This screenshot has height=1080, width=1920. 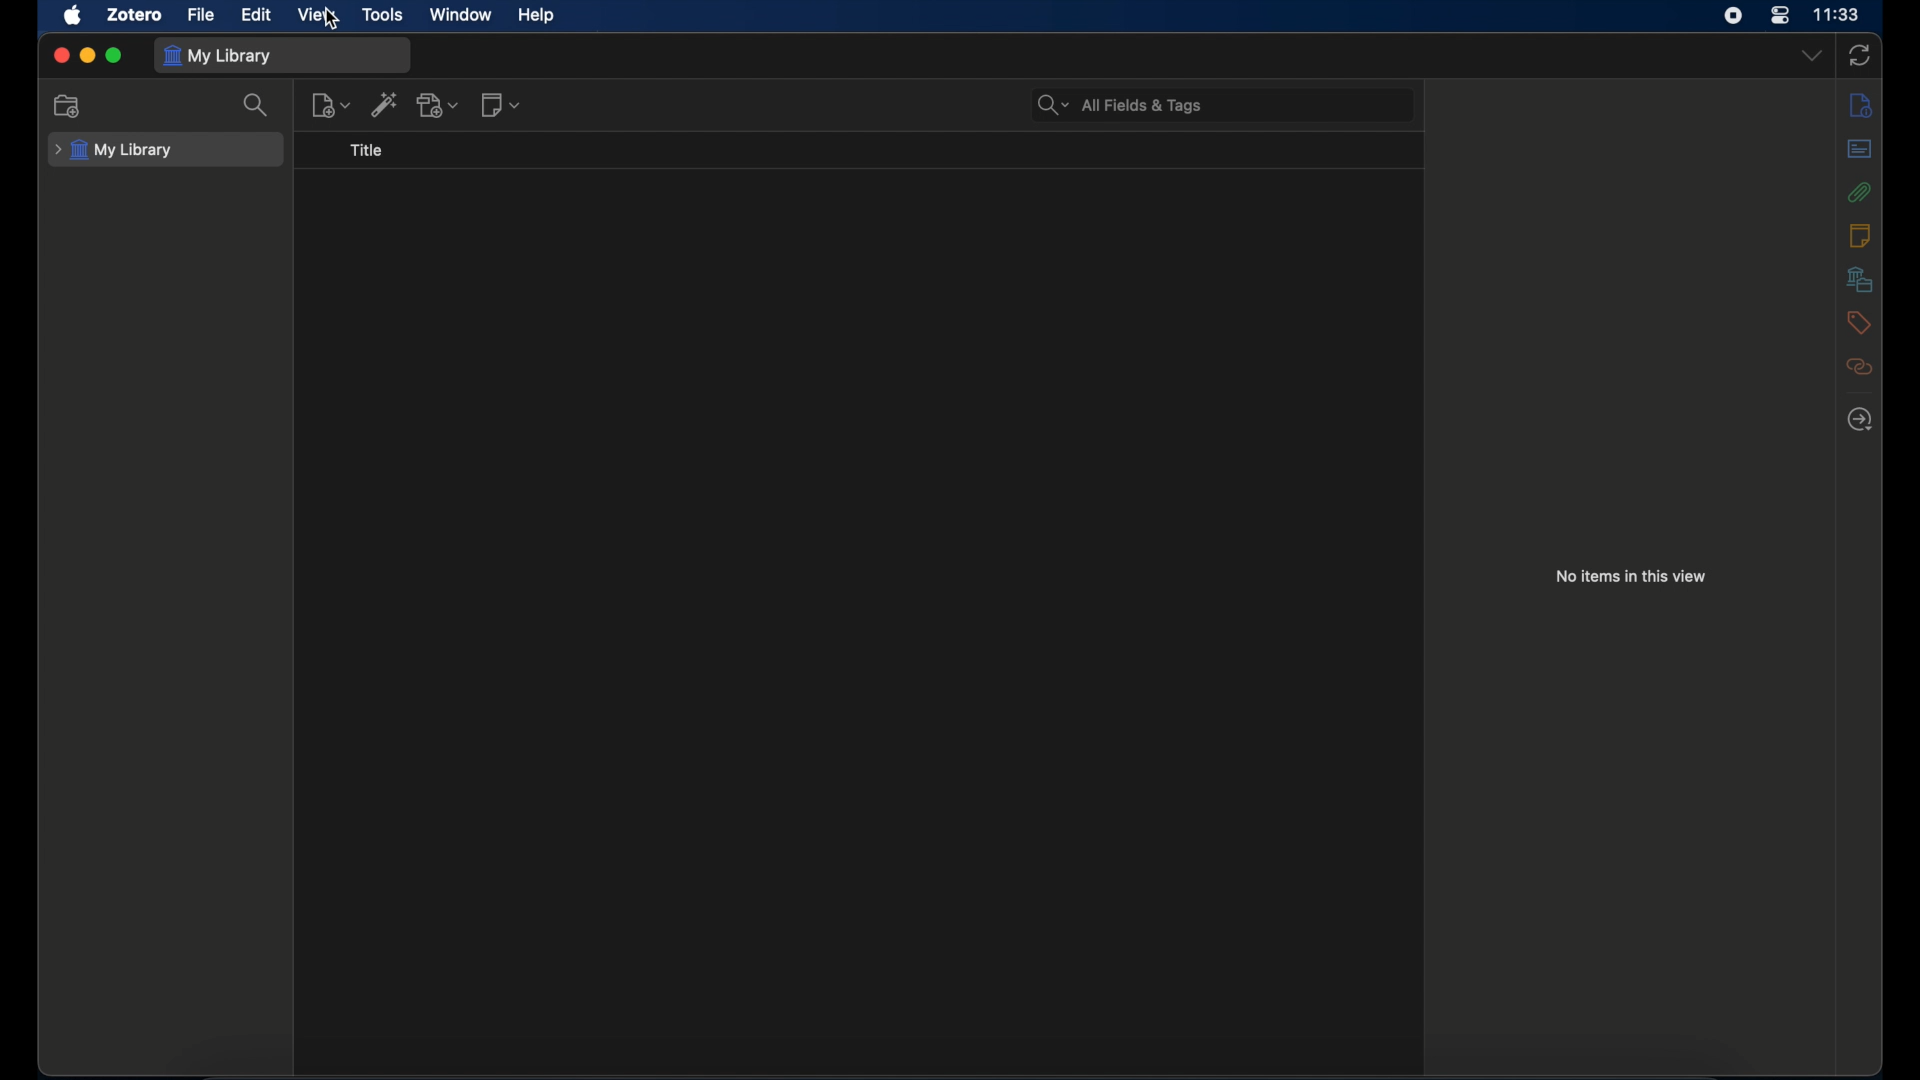 What do you see at coordinates (1858, 235) in the screenshot?
I see `notes` at bounding box center [1858, 235].